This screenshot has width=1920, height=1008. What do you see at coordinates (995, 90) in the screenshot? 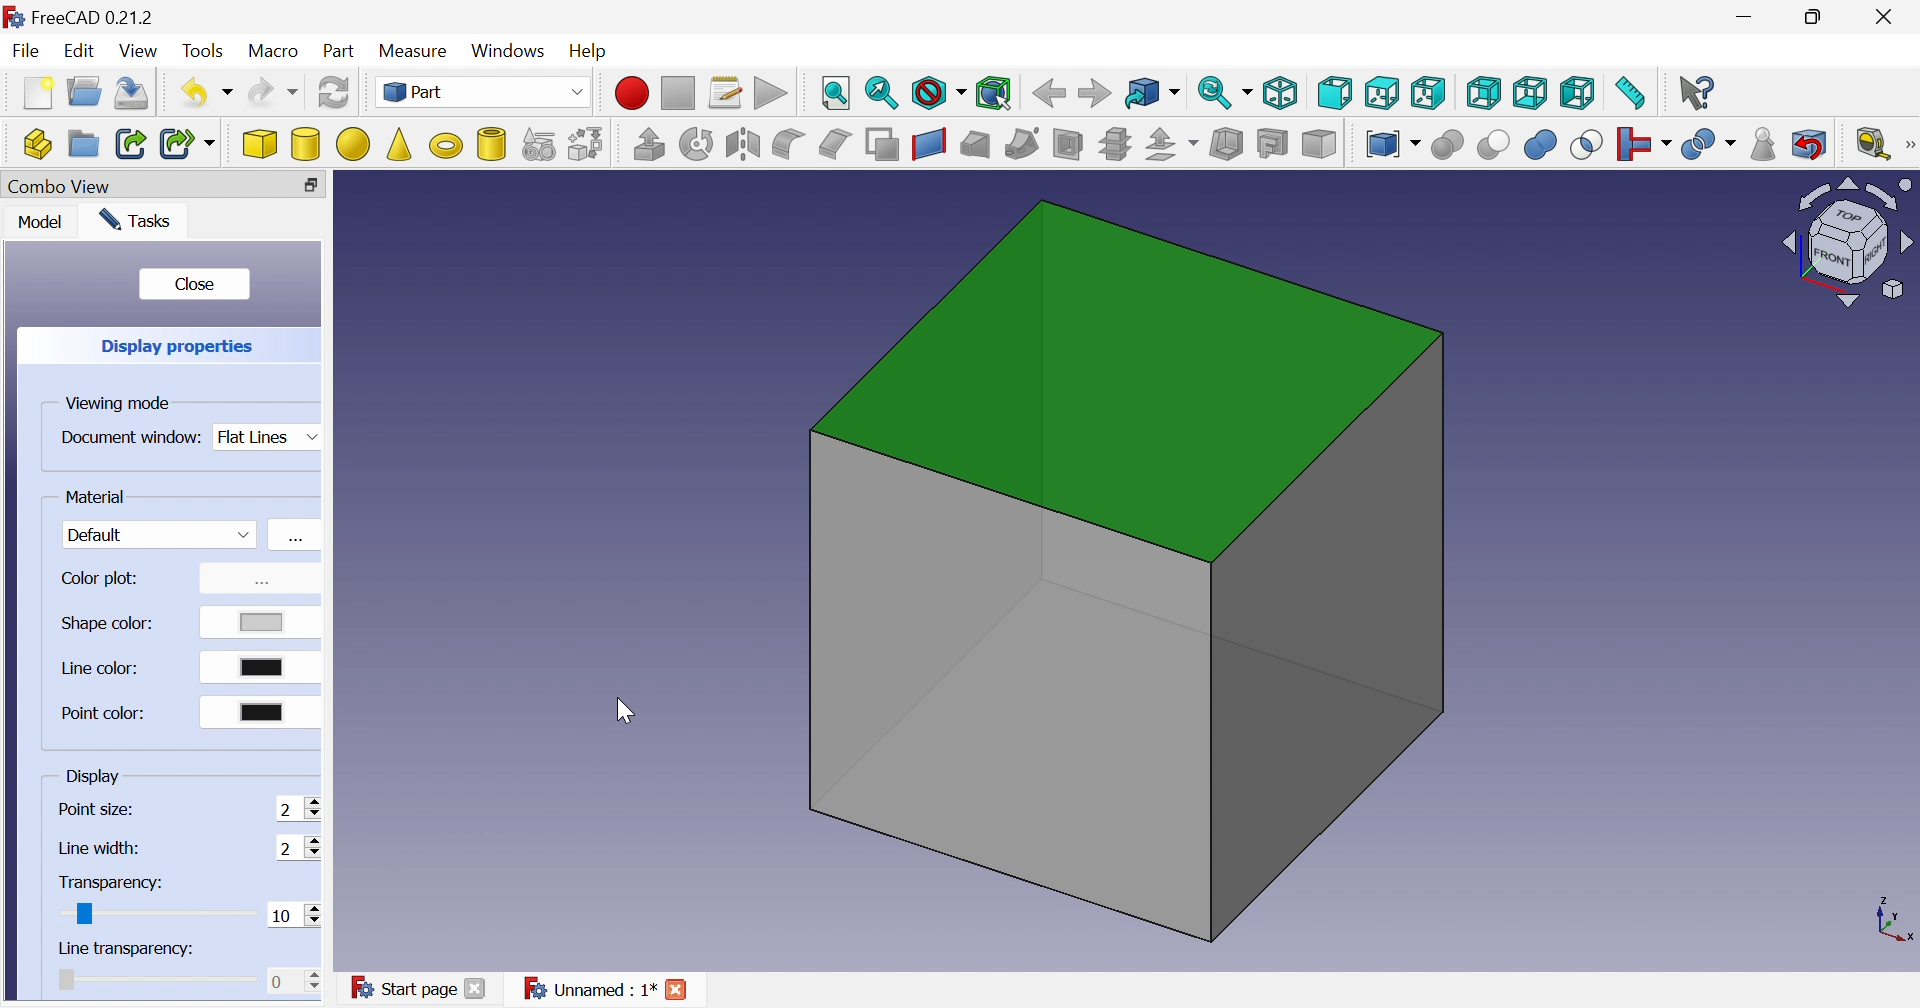
I see `Bounding box` at bounding box center [995, 90].